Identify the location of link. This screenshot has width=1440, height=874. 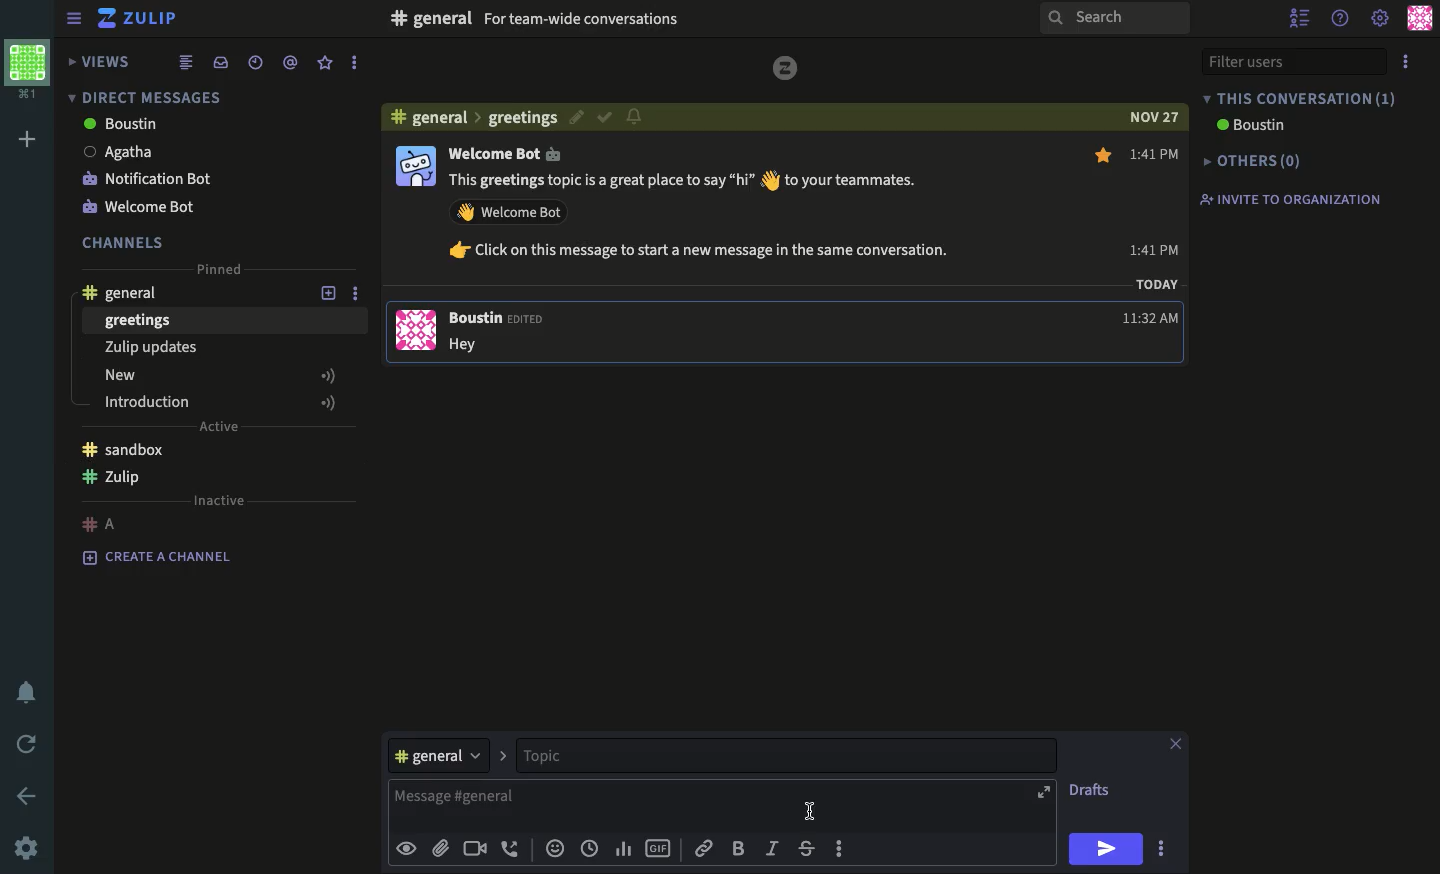
(701, 848).